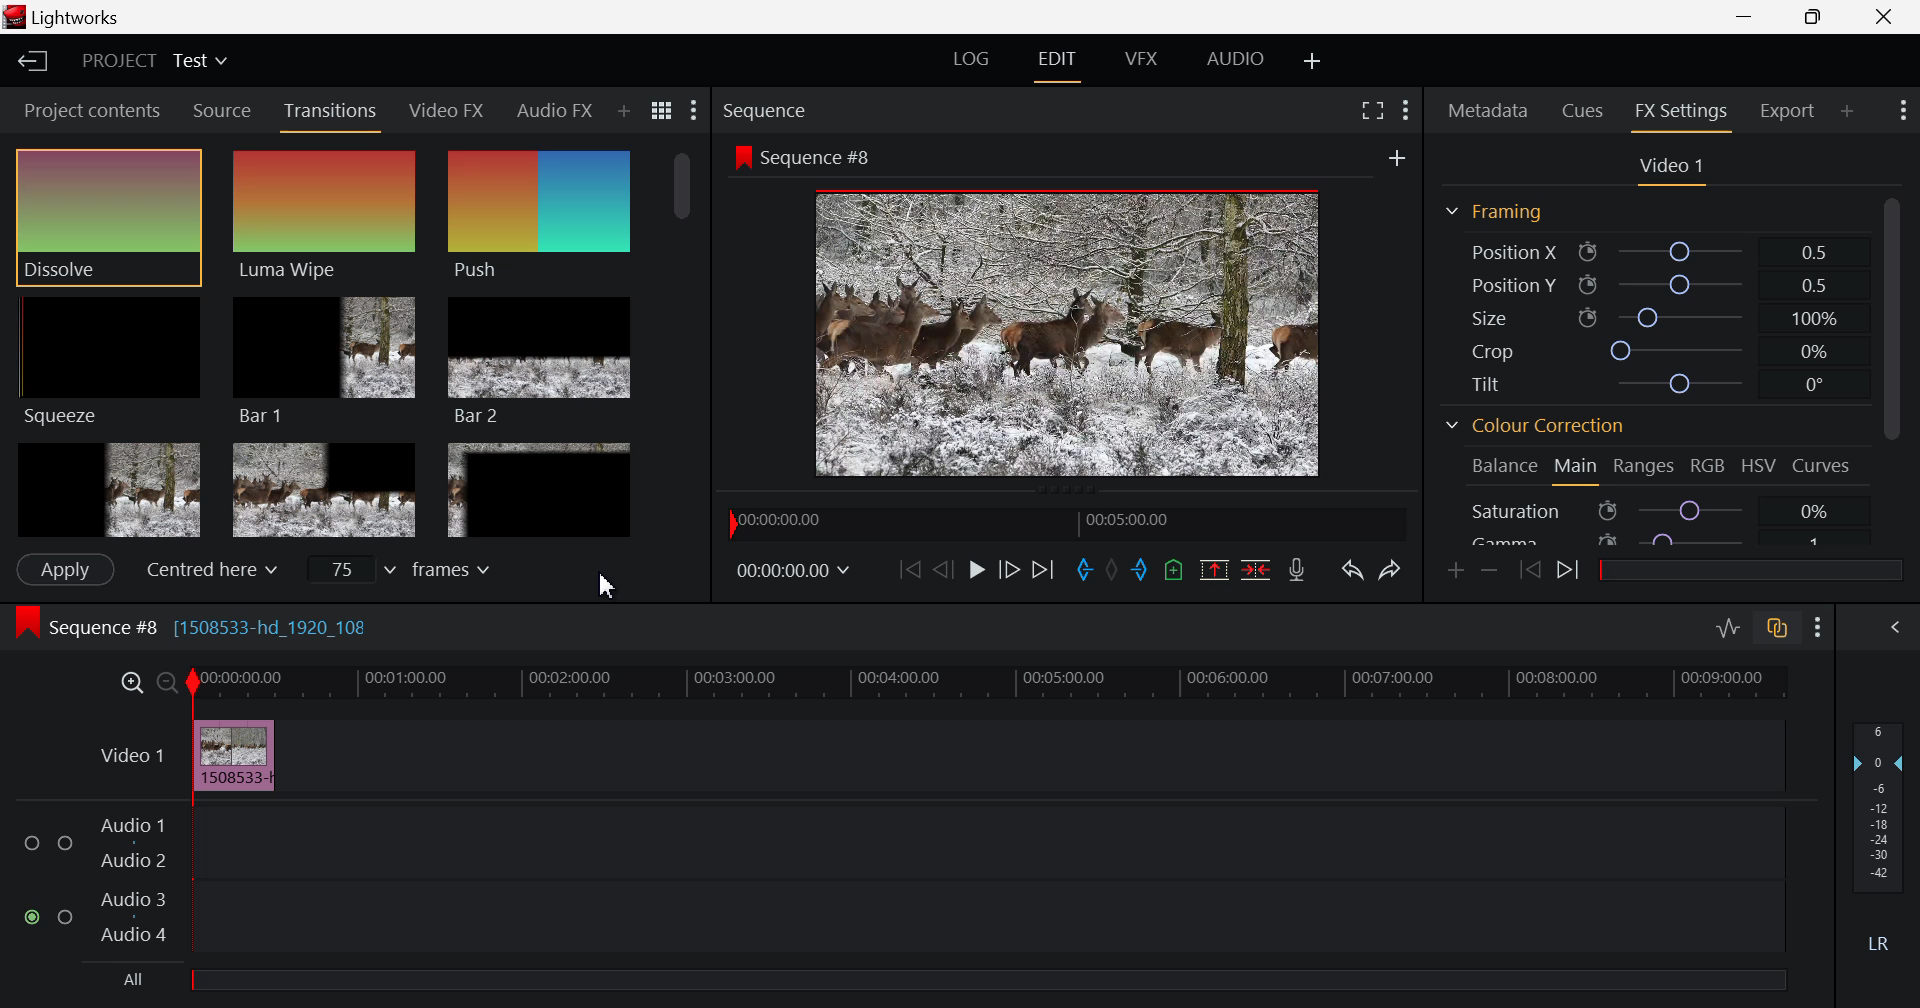  I want to click on RGB, so click(1710, 468).